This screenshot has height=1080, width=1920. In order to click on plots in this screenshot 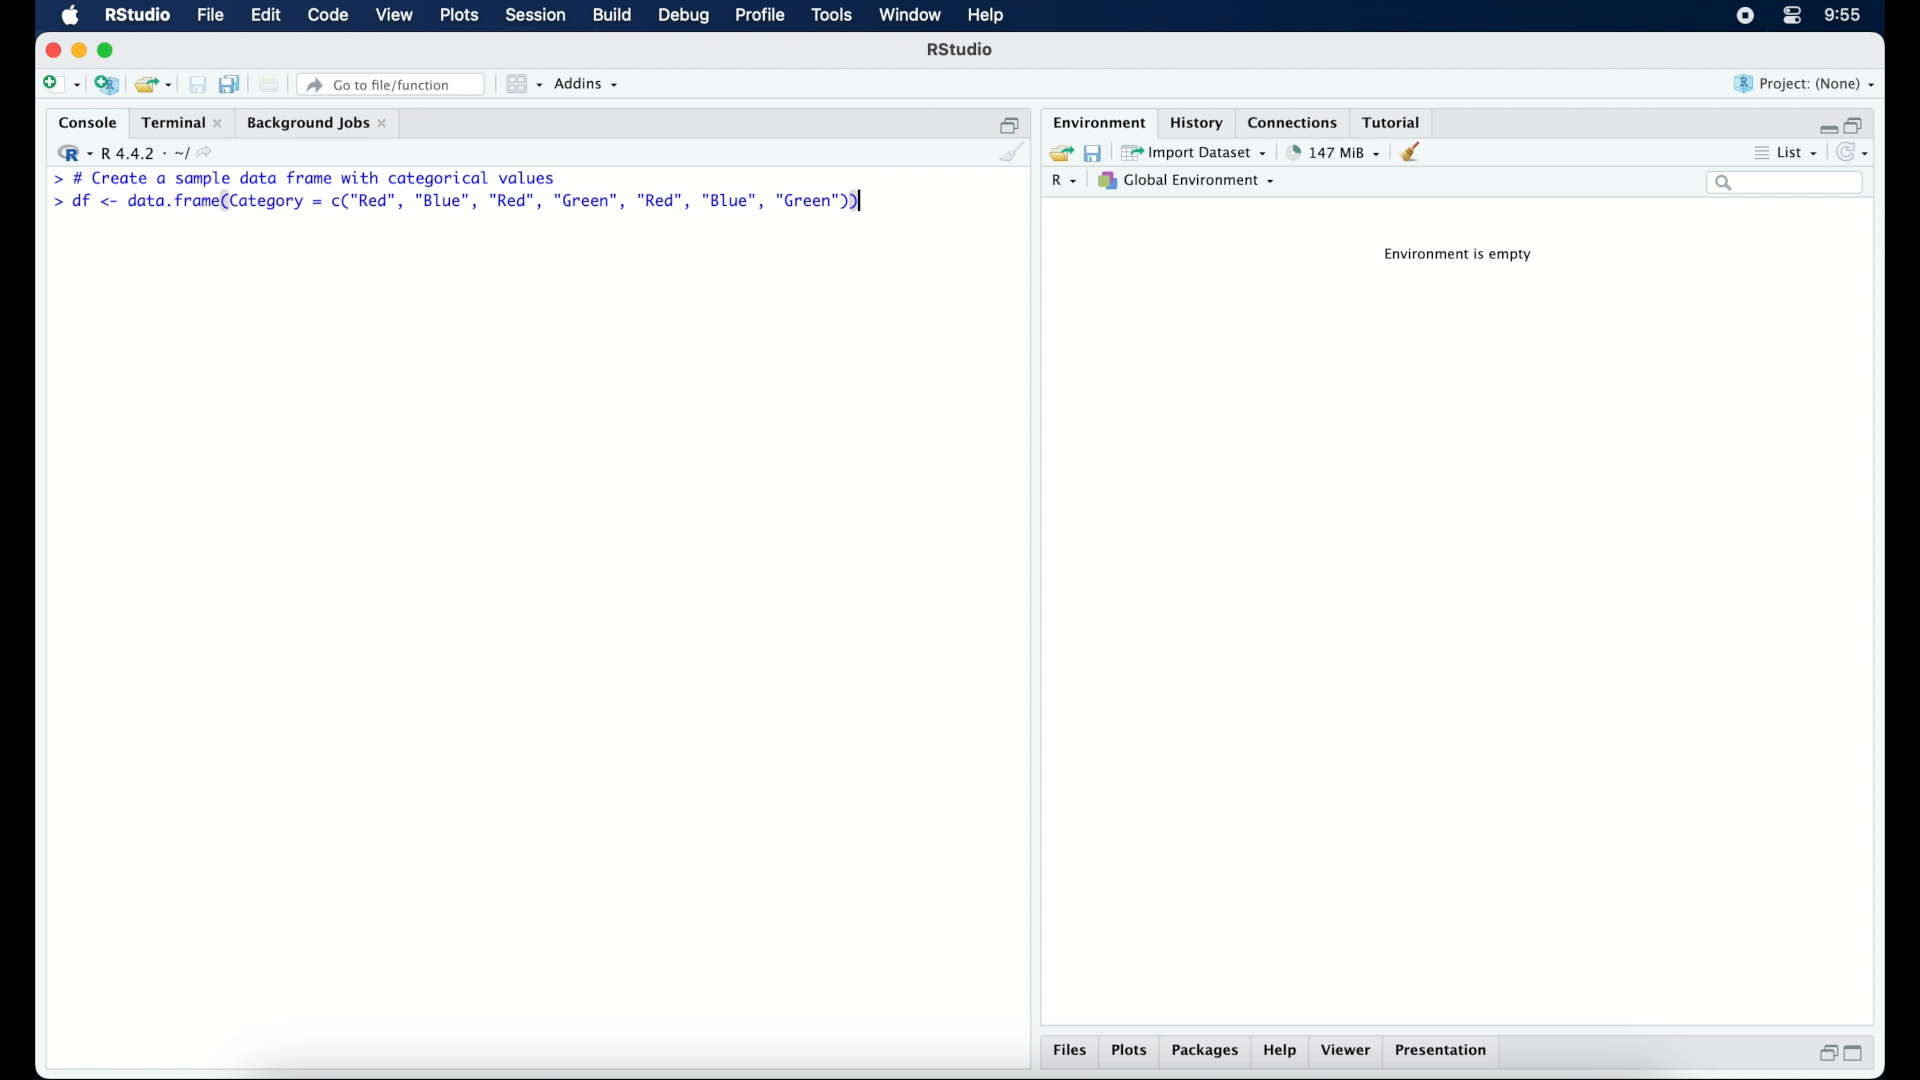, I will do `click(1130, 1052)`.